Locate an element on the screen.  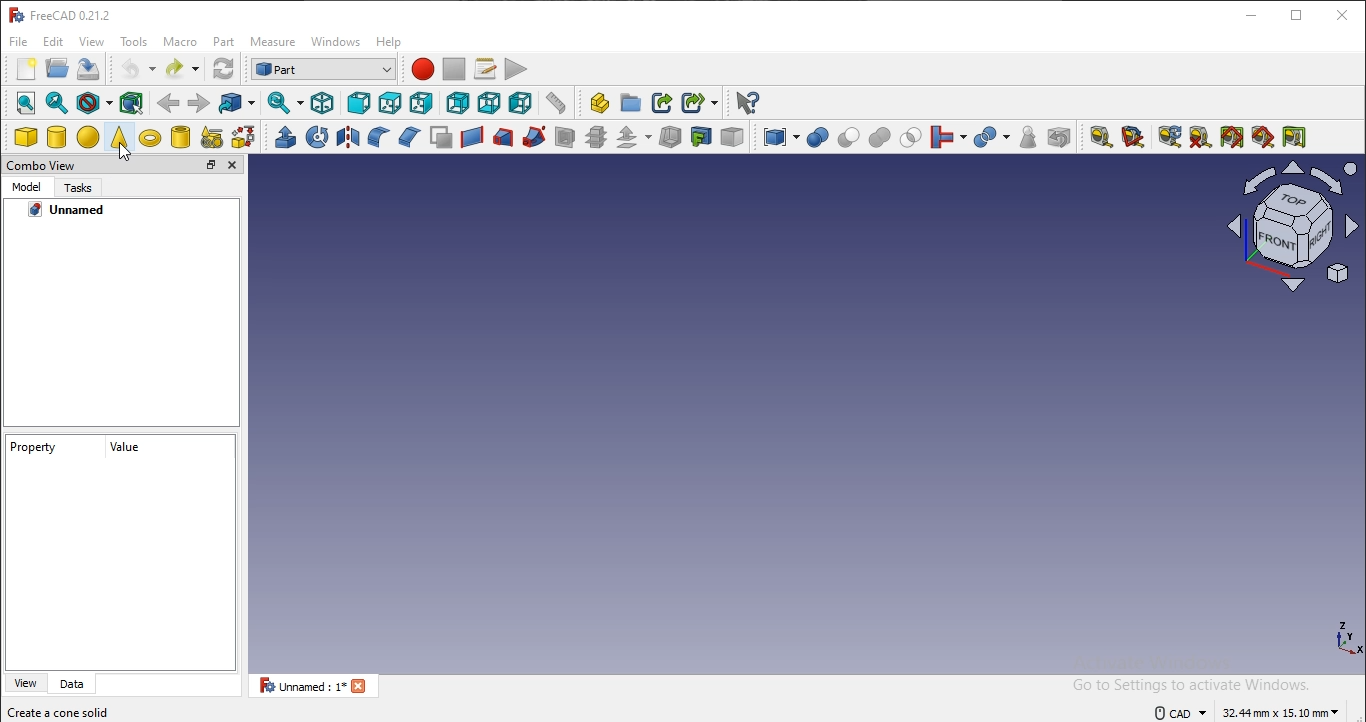
cone is located at coordinates (118, 137).